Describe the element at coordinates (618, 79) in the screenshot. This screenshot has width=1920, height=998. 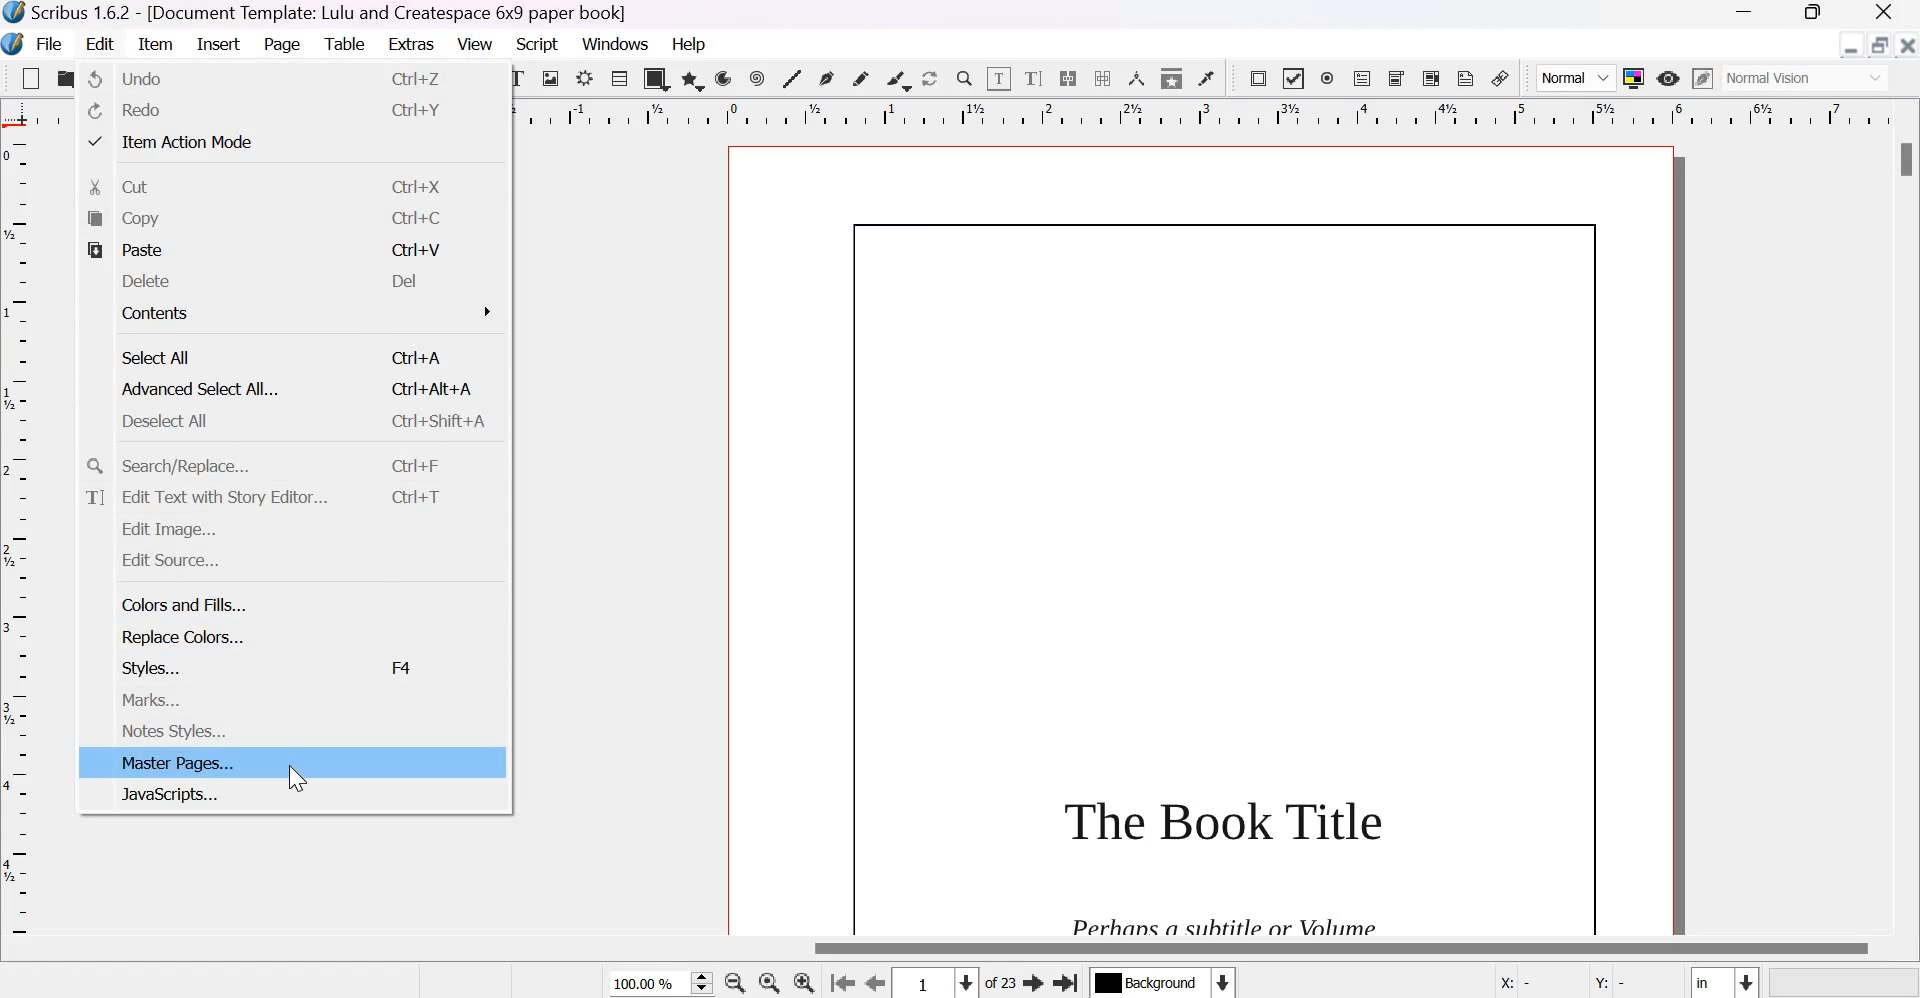
I see `Table` at that location.